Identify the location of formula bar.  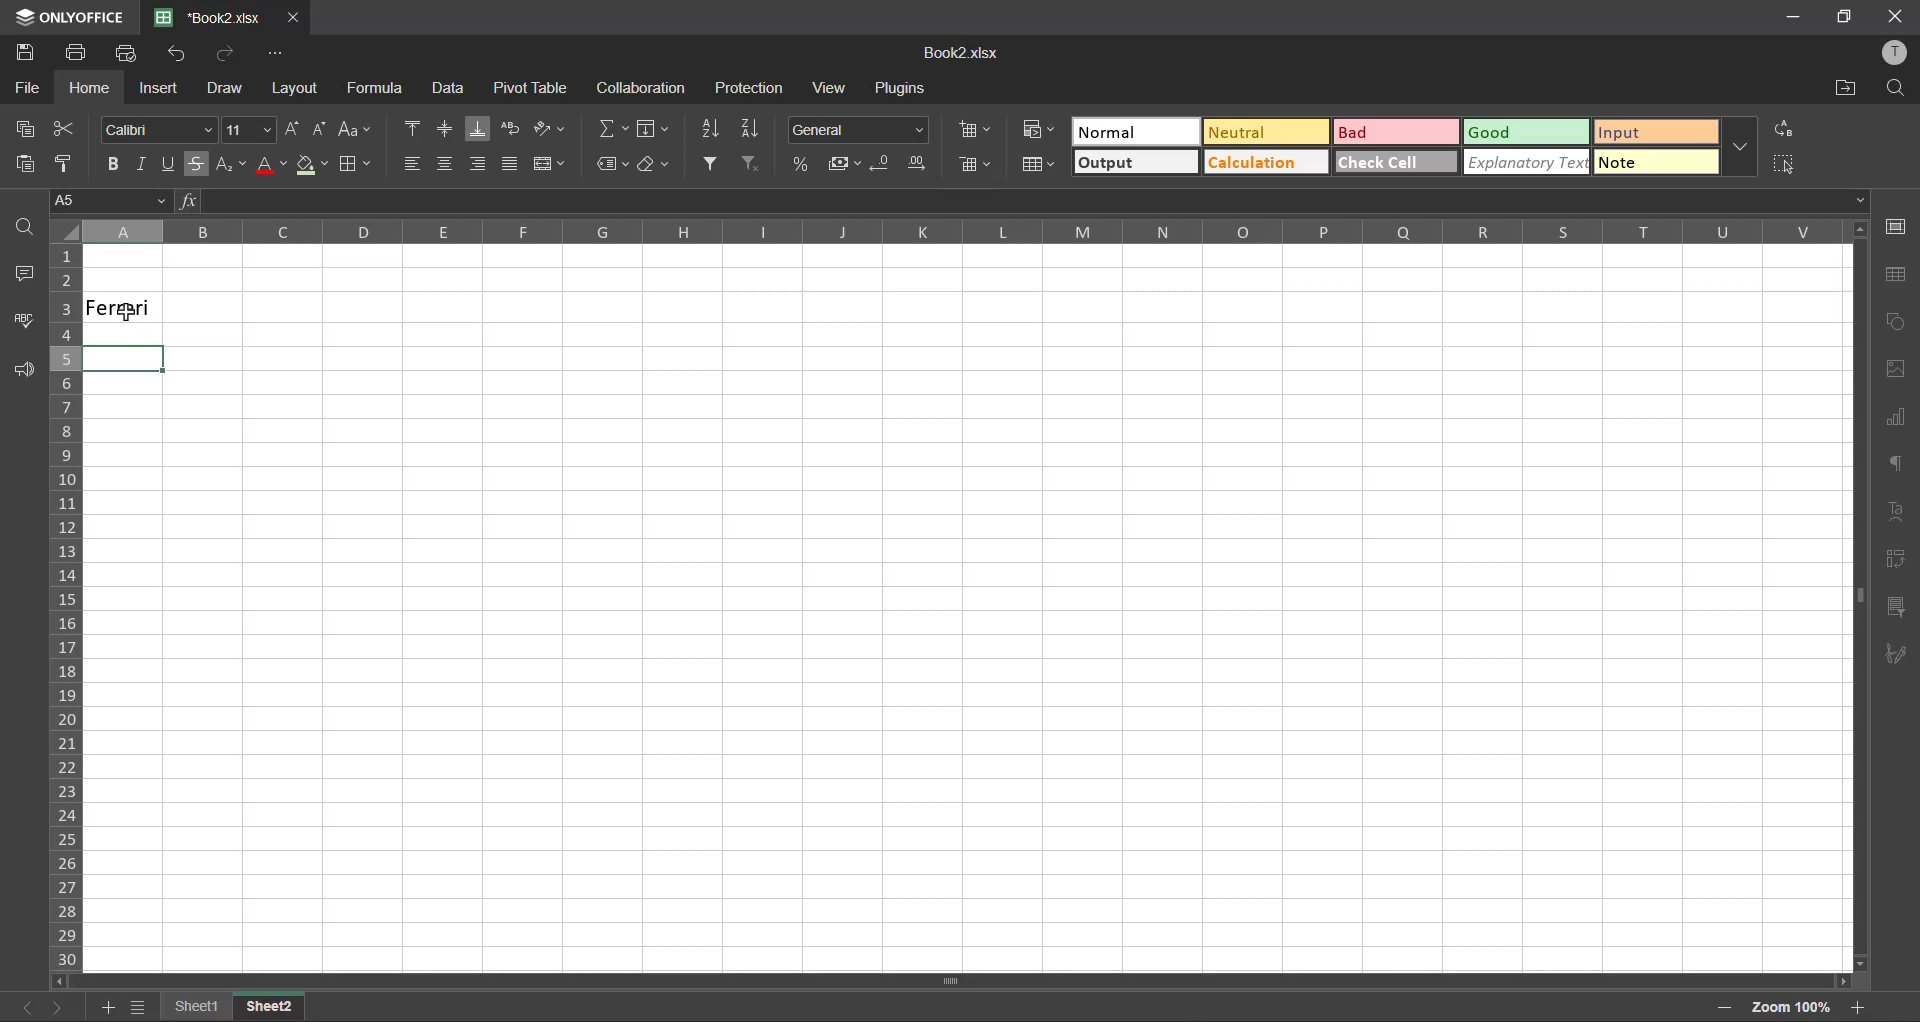
(1021, 202).